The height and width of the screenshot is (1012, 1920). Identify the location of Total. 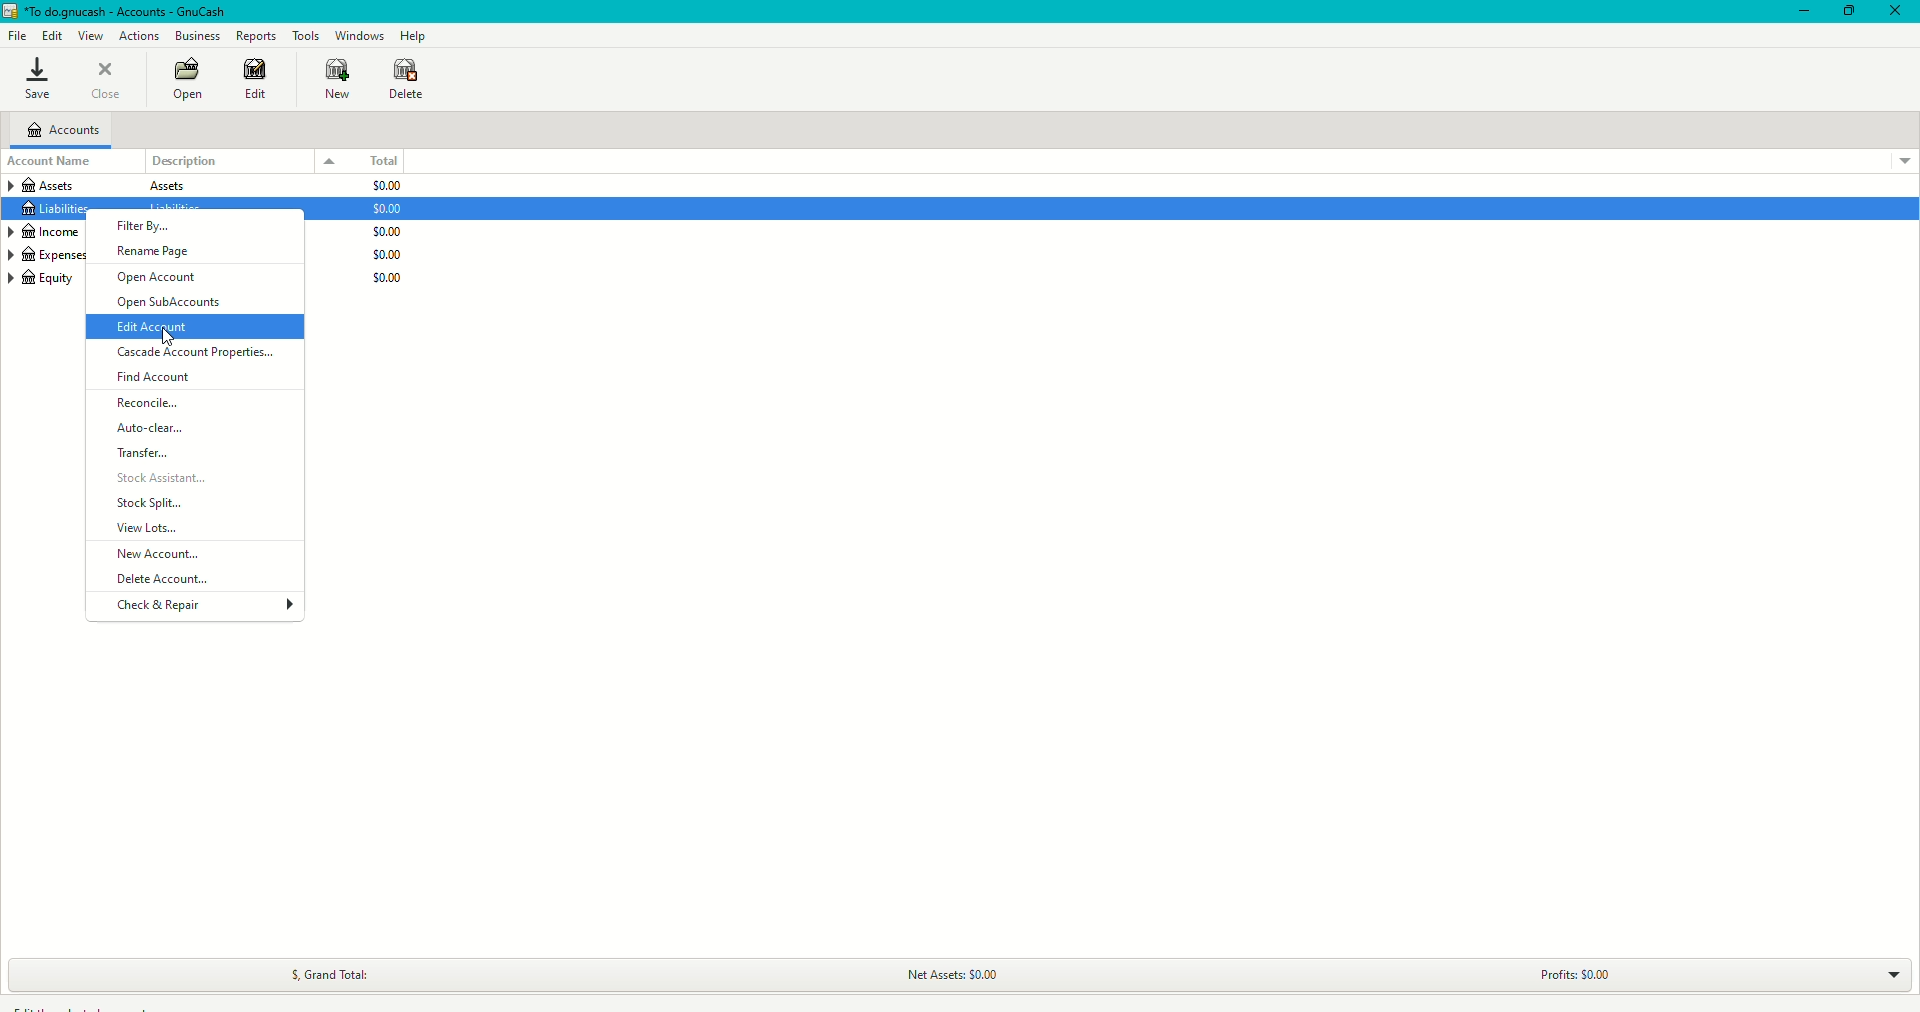
(378, 160).